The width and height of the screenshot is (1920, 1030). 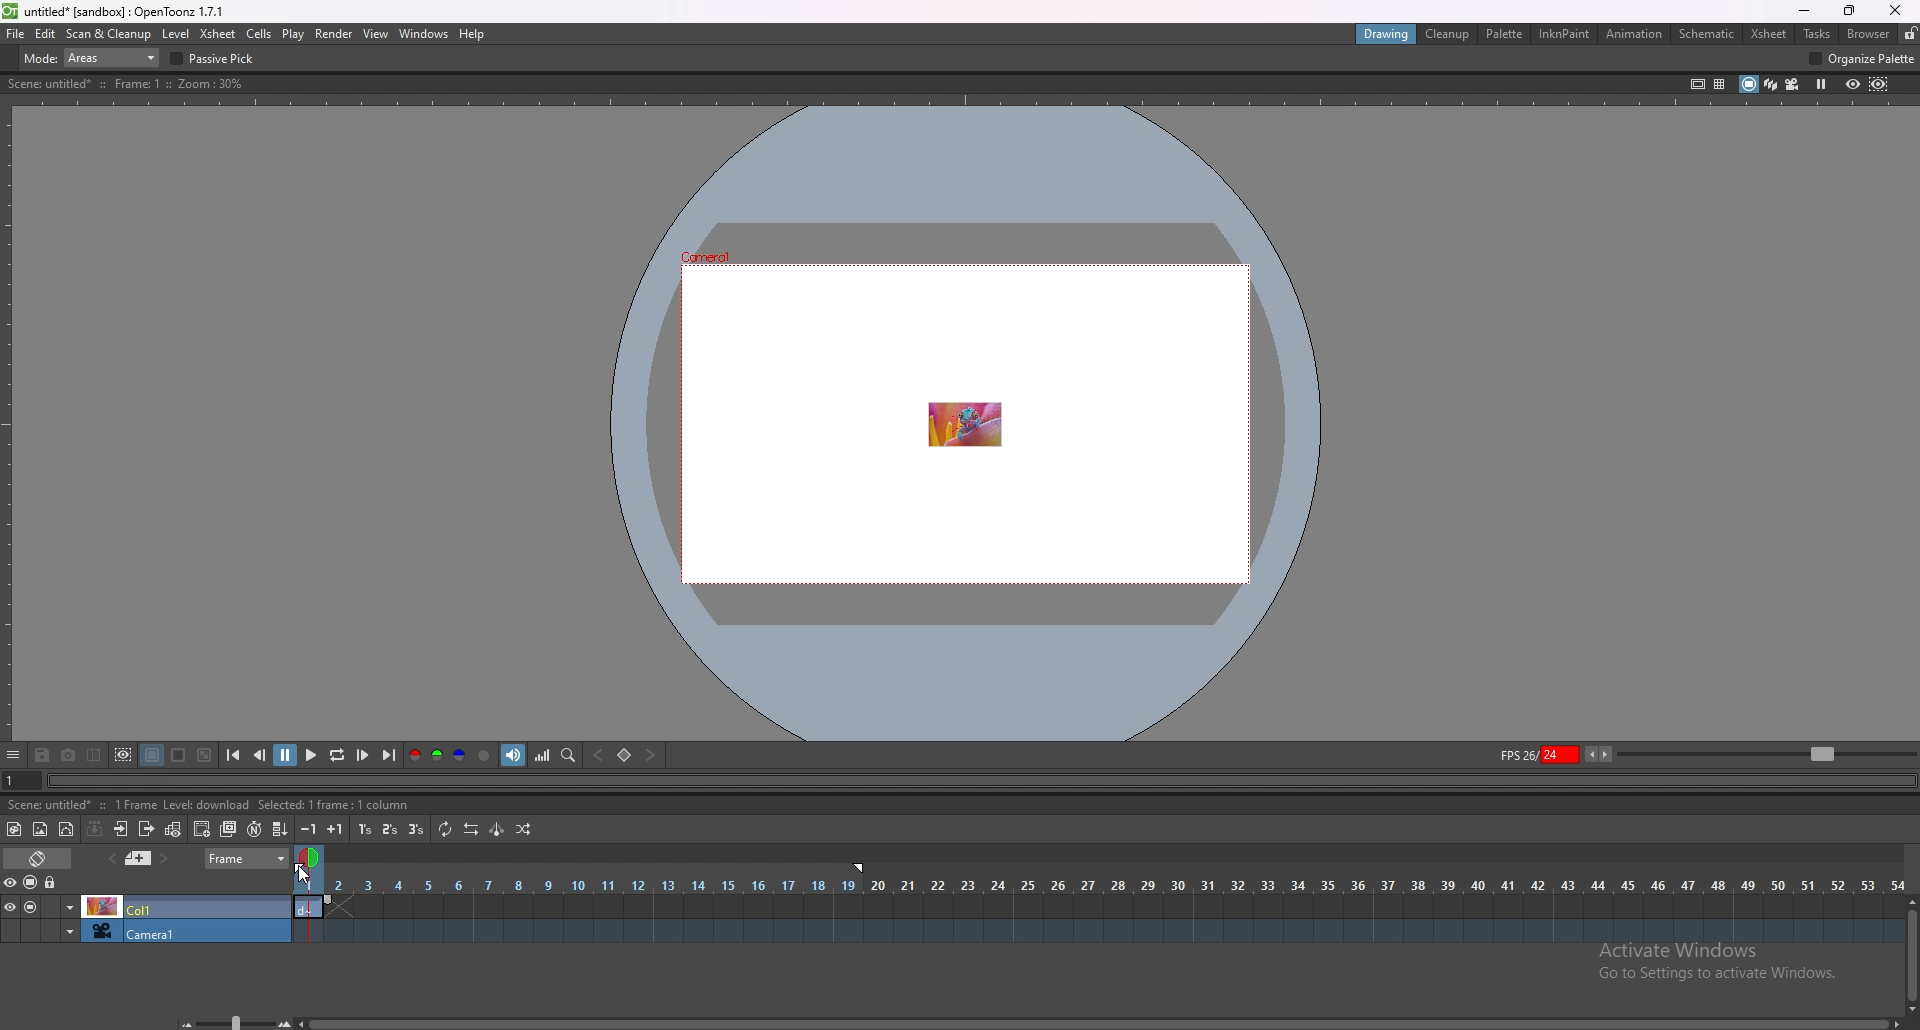 I want to click on animation area, so click(x=963, y=422).